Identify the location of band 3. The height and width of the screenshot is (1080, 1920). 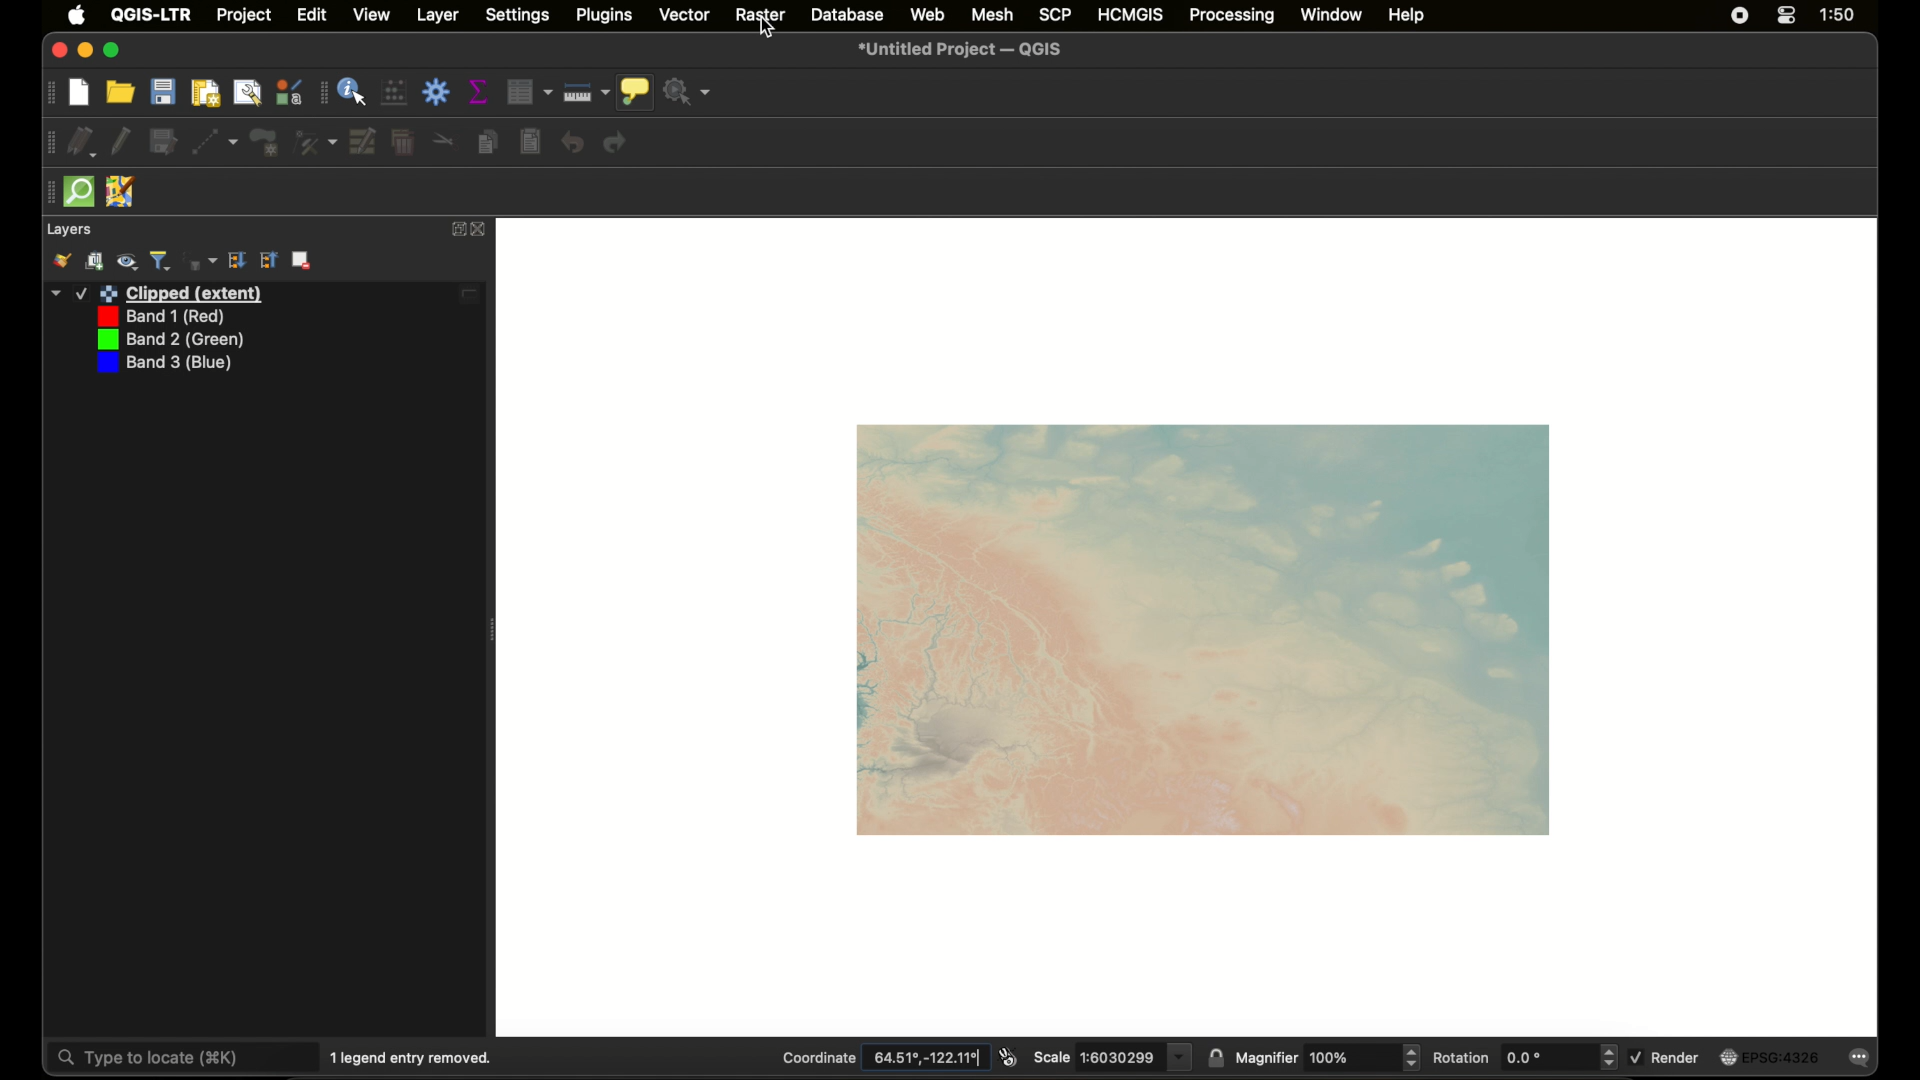
(163, 364).